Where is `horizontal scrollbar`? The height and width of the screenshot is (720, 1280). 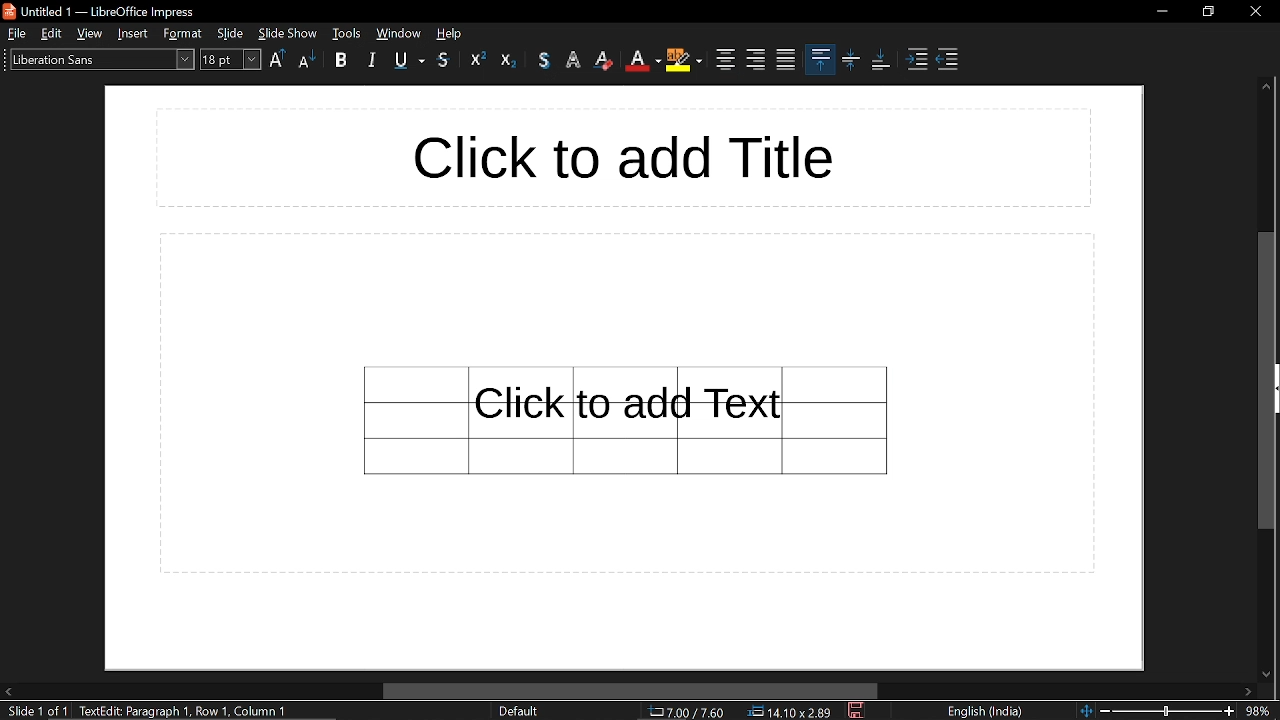
horizontal scrollbar is located at coordinates (631, 691).